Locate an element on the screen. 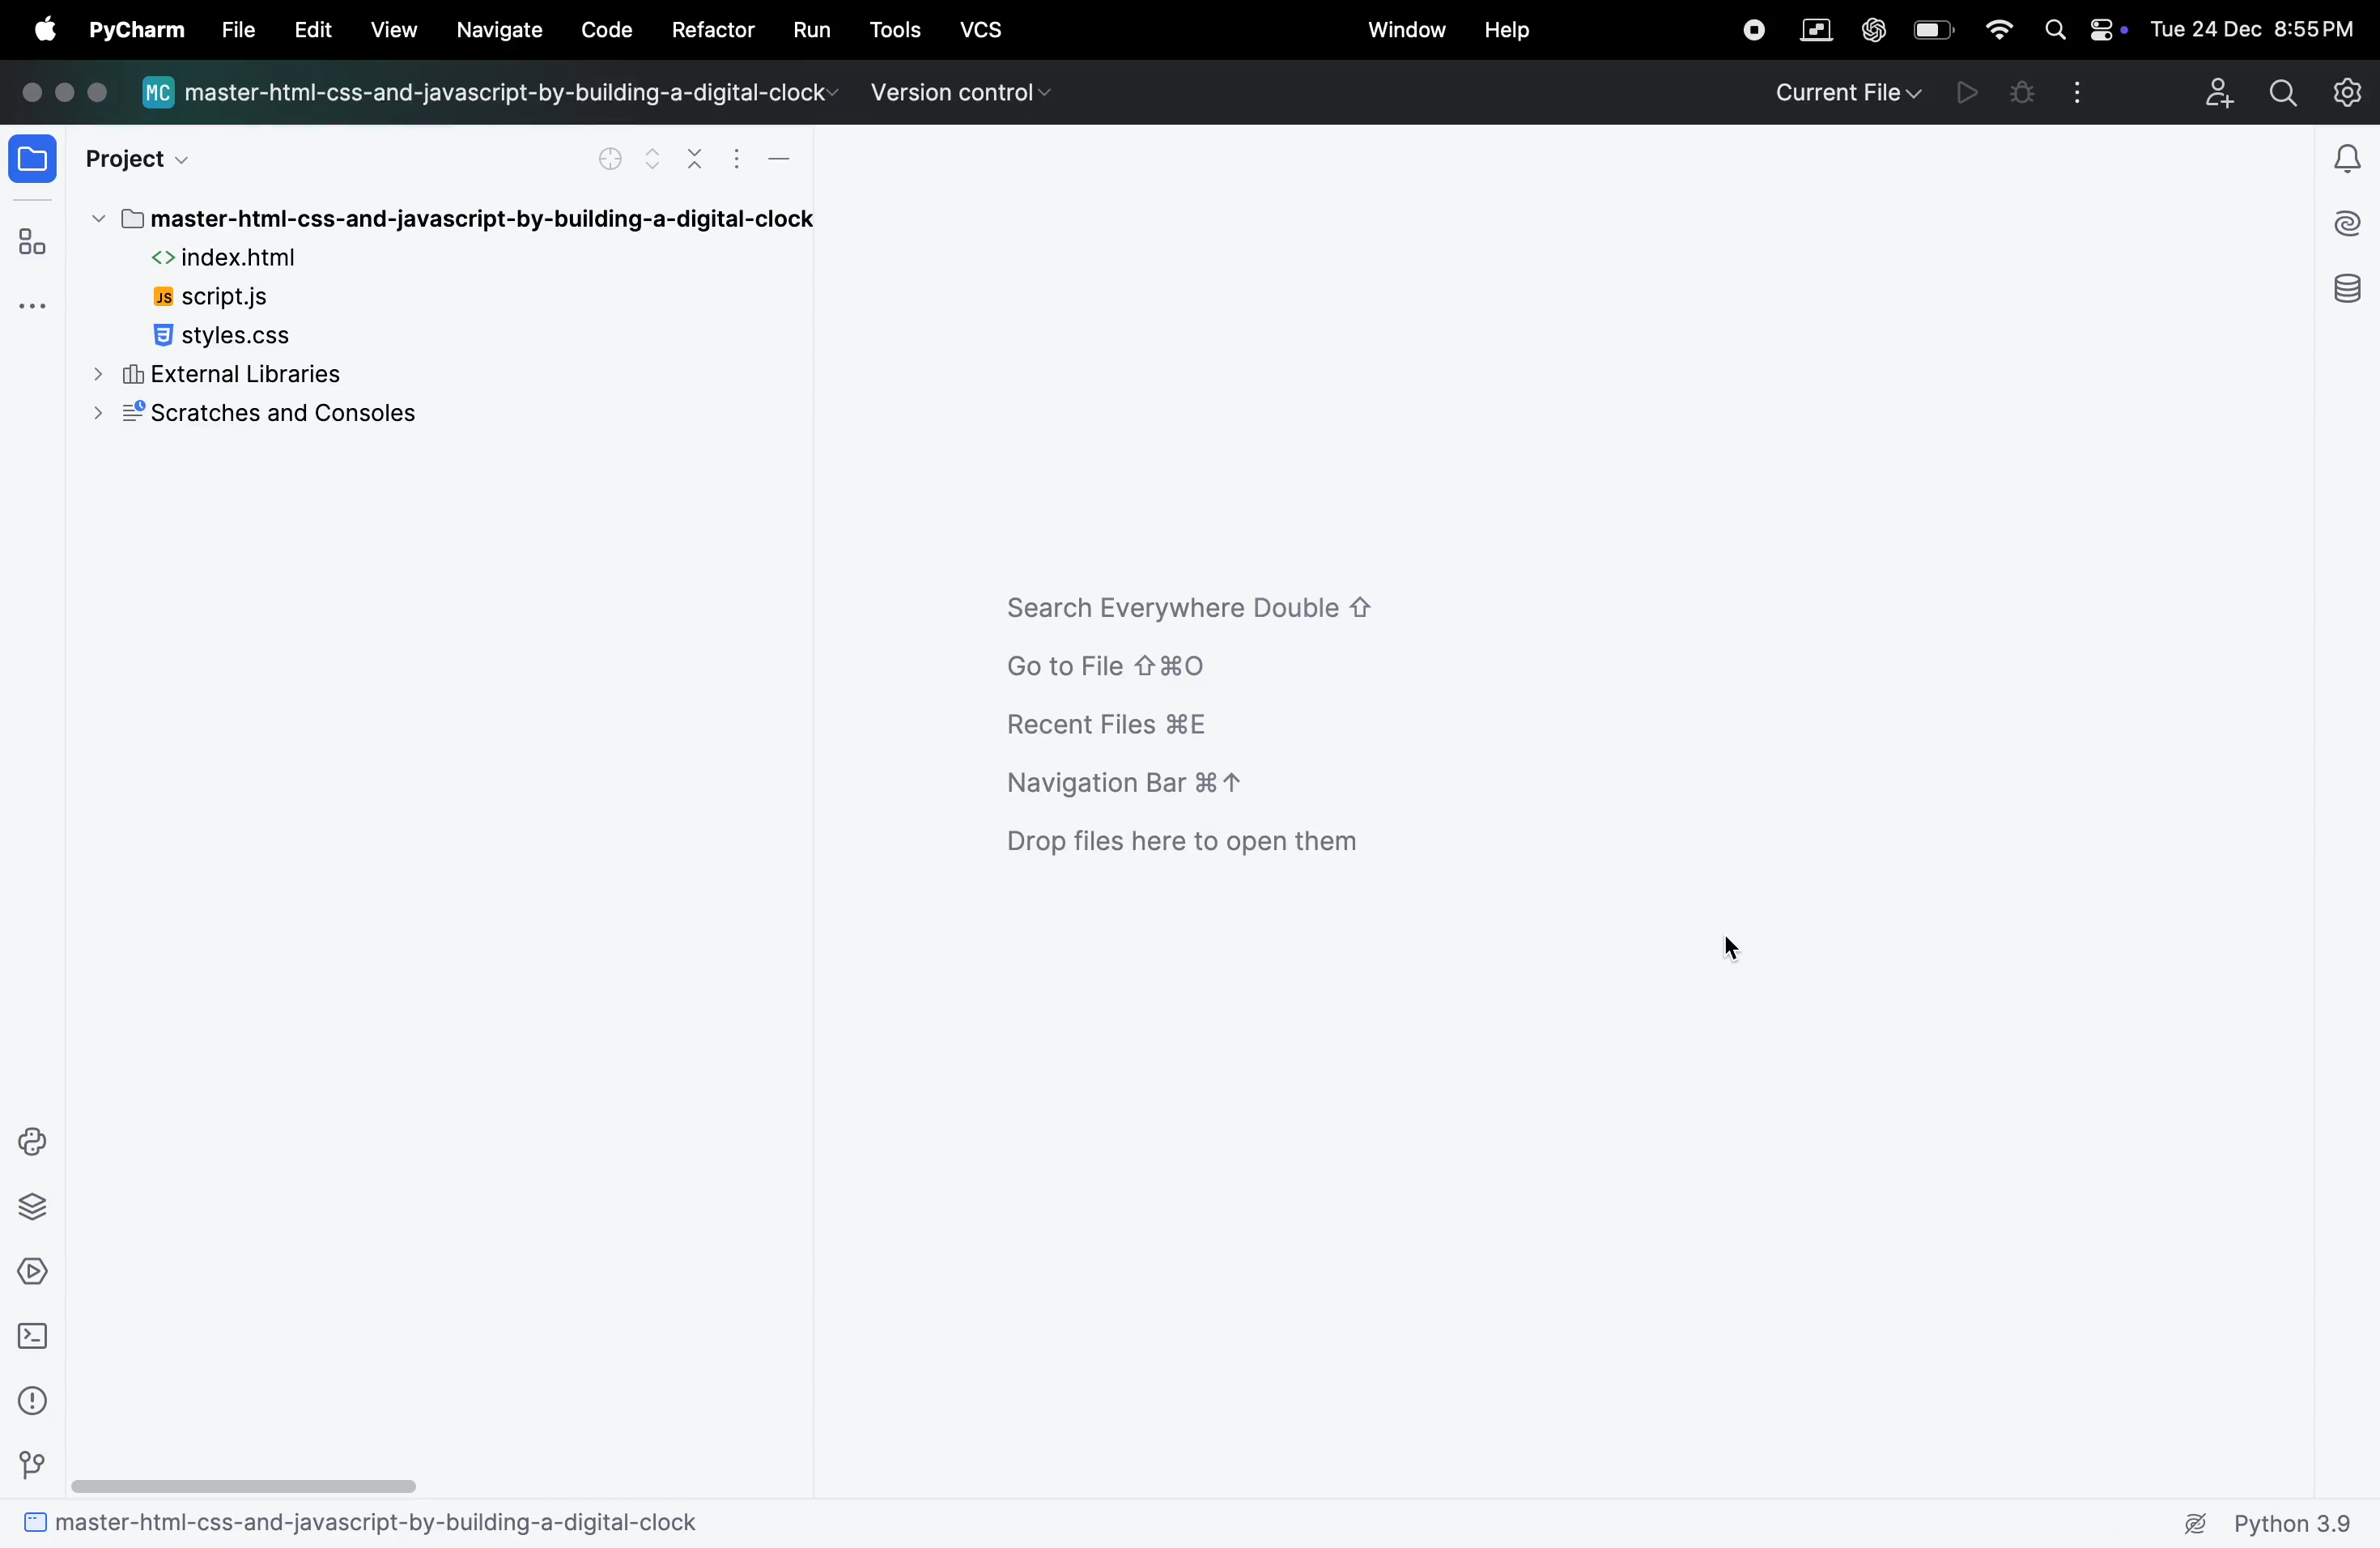 Image resolution: width=2380 pixels, height=1548 pixels. view is located at coordinates (393, 28).